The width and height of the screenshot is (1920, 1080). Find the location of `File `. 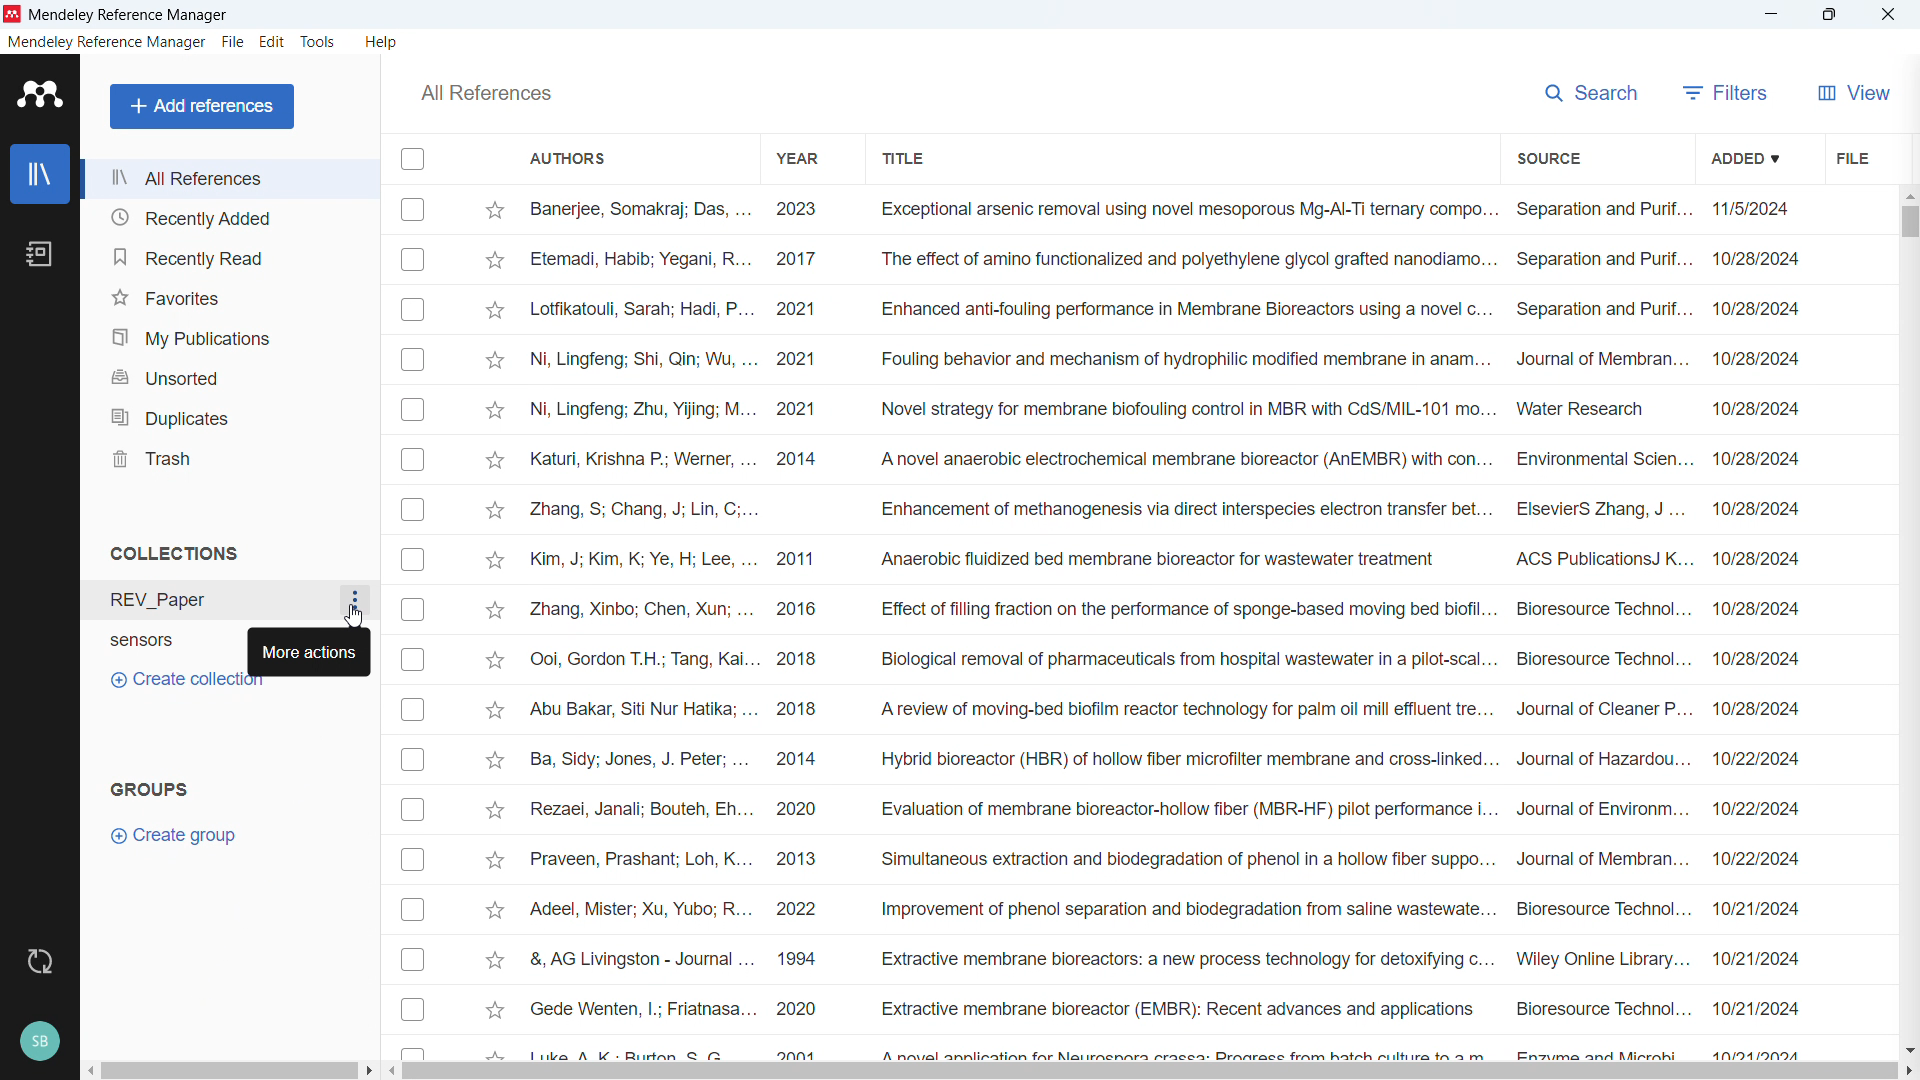

File  is located at coordinates (233, 41).